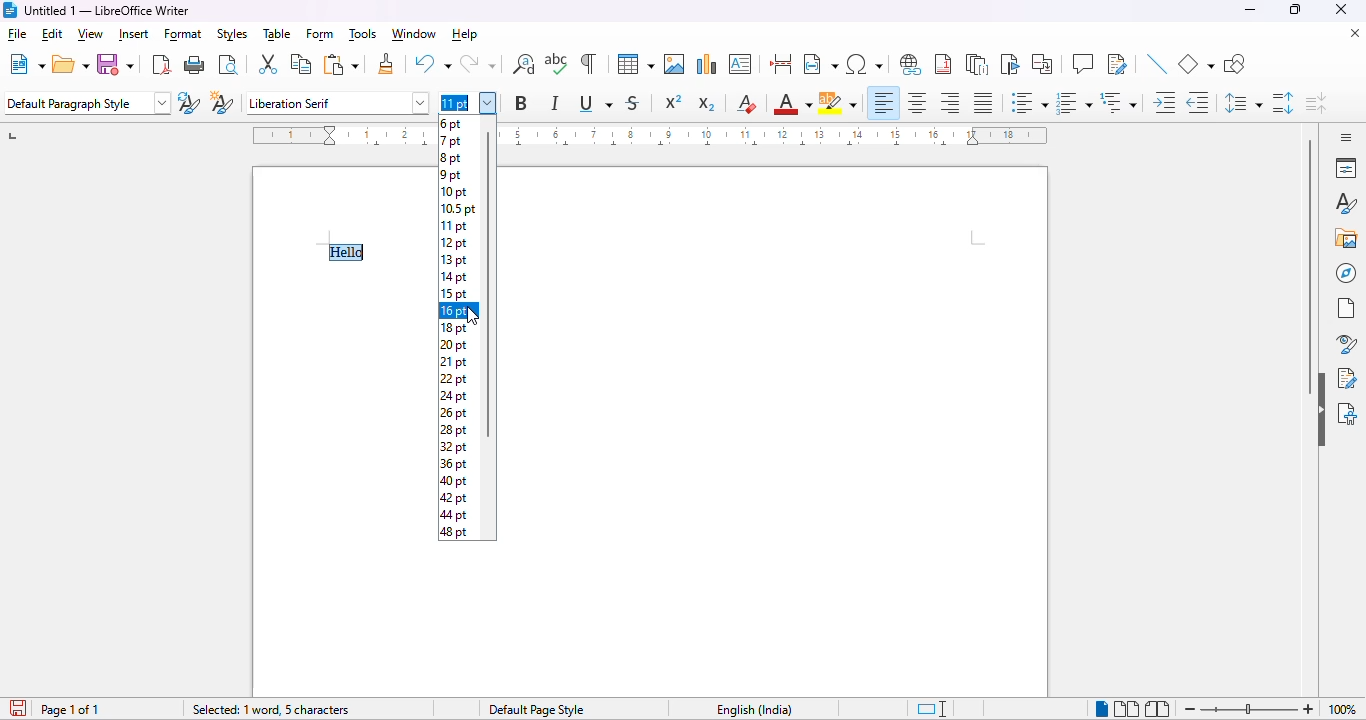  I want to click on insert field, so click(820, 64).